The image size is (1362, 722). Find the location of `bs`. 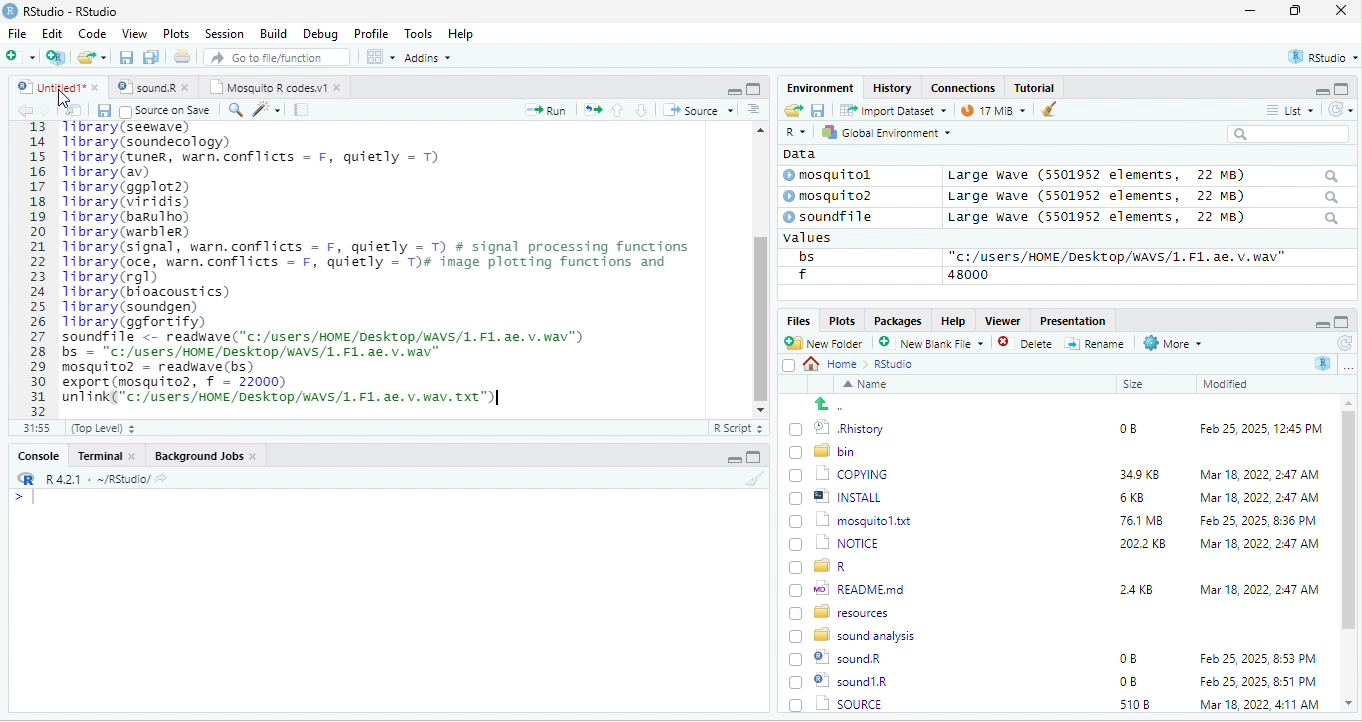

bs is located at coordinates (803, 256).